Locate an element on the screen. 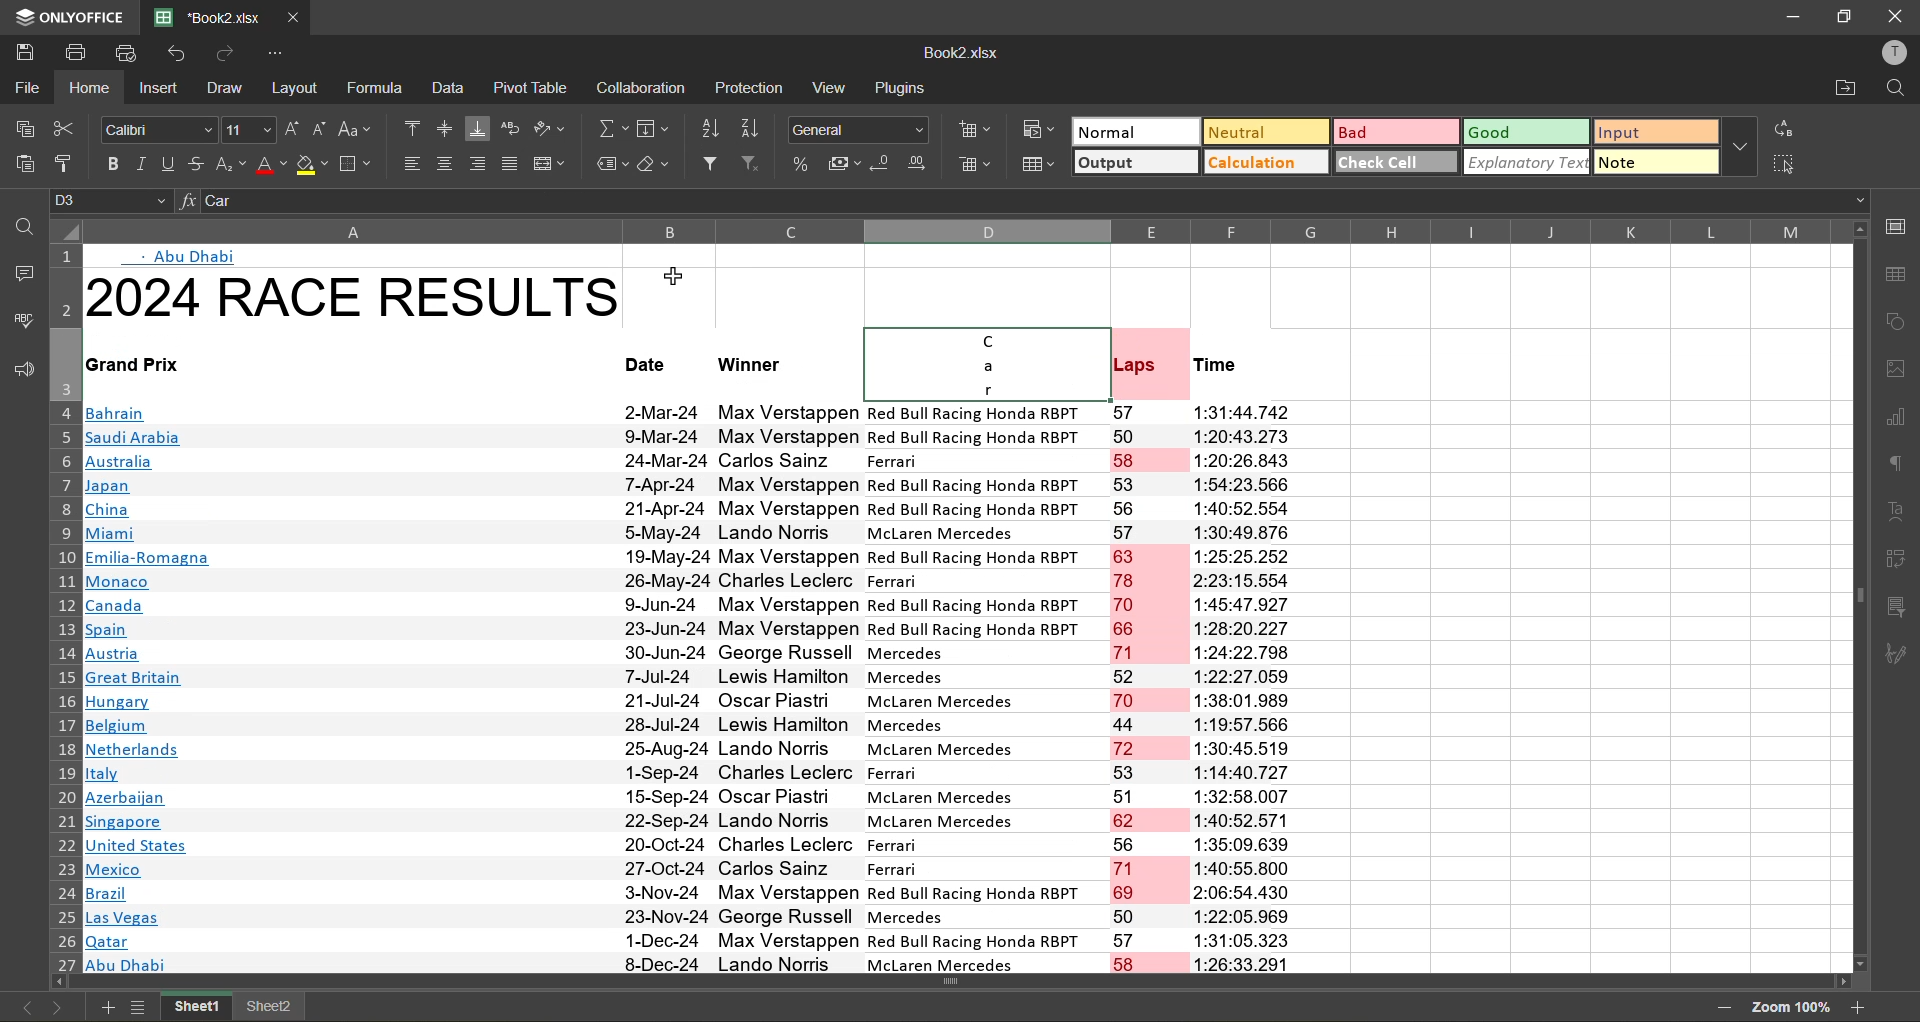  find is located at coordinates (30, 231).